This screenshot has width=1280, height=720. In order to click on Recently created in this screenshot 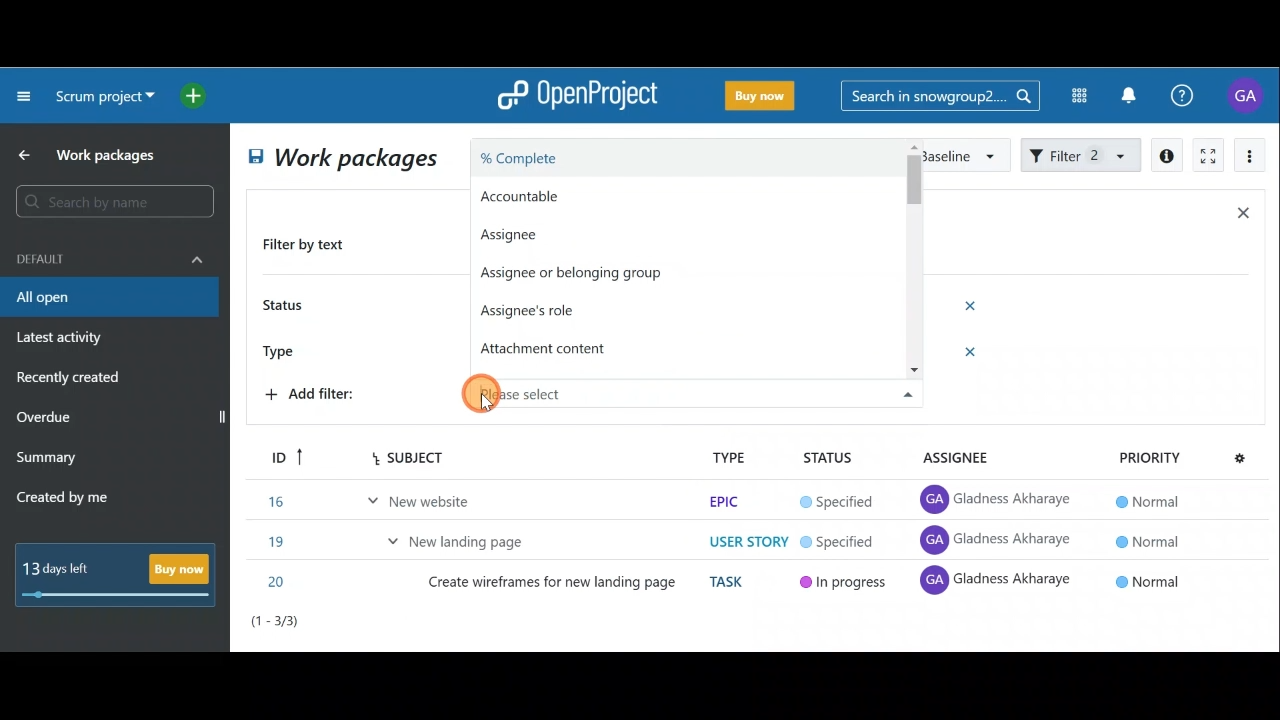, I will do `click(71, 380)`.